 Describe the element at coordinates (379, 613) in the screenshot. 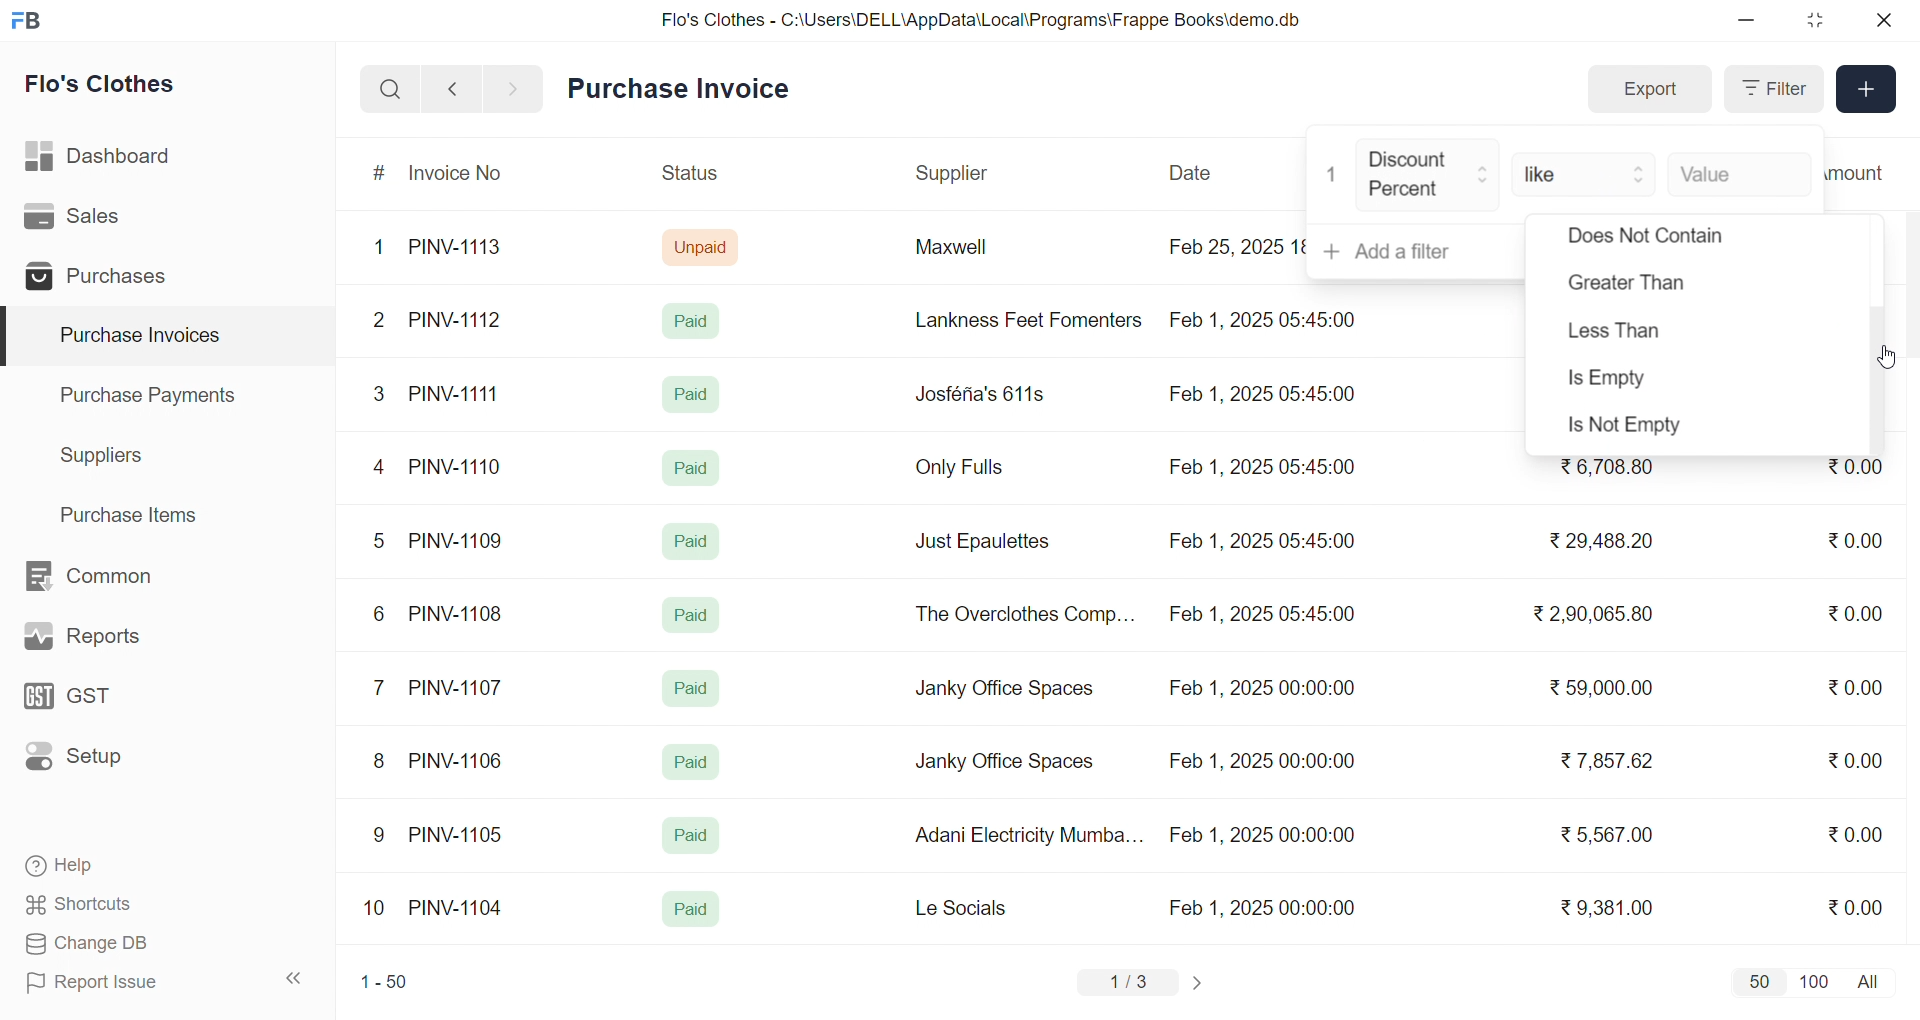

I see `6` at that location.